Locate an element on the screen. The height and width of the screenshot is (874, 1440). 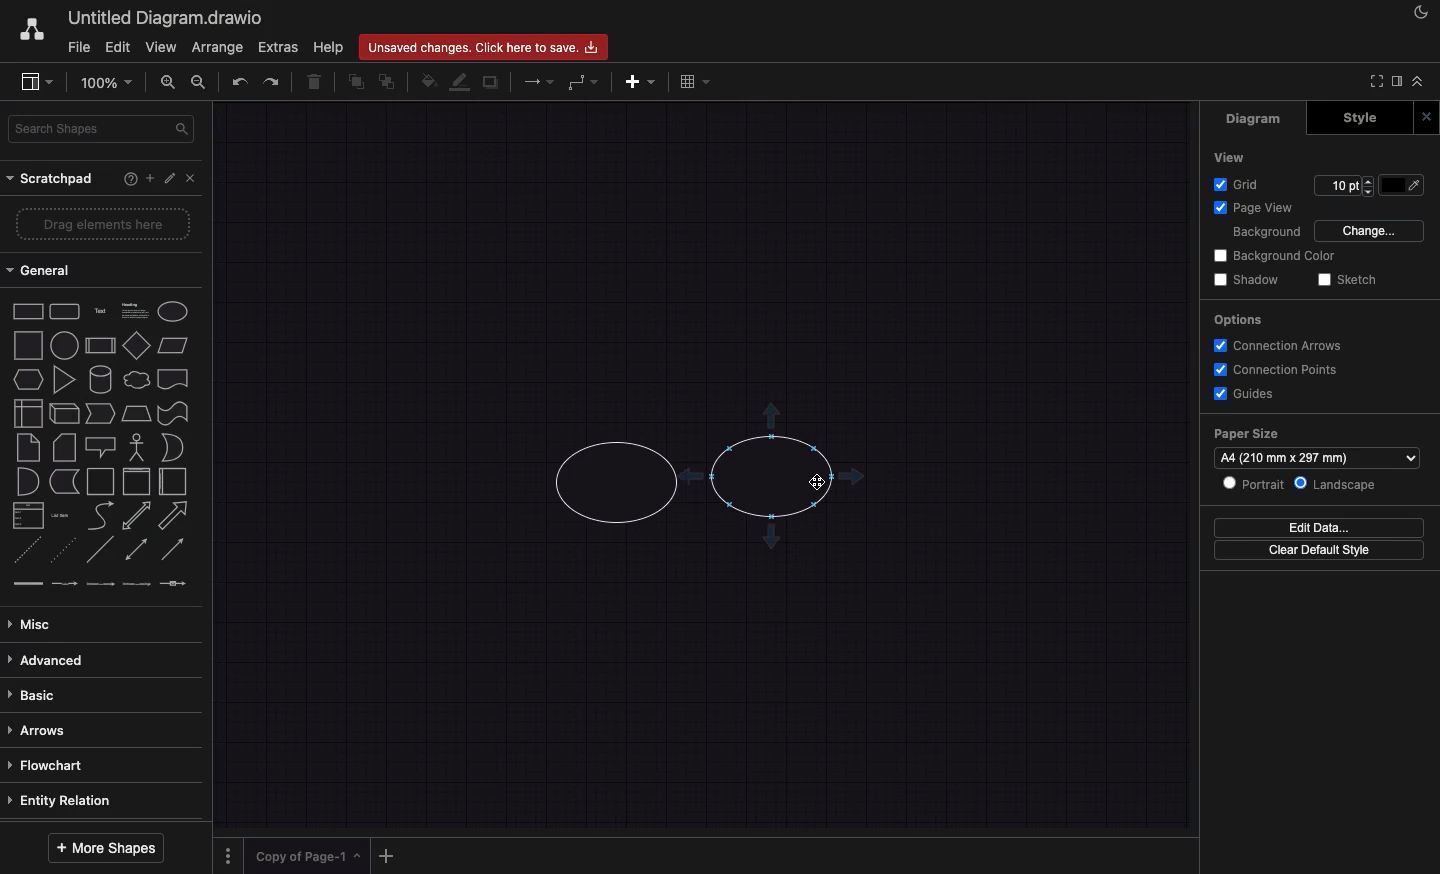
redo is located at coordinates (273, 81).